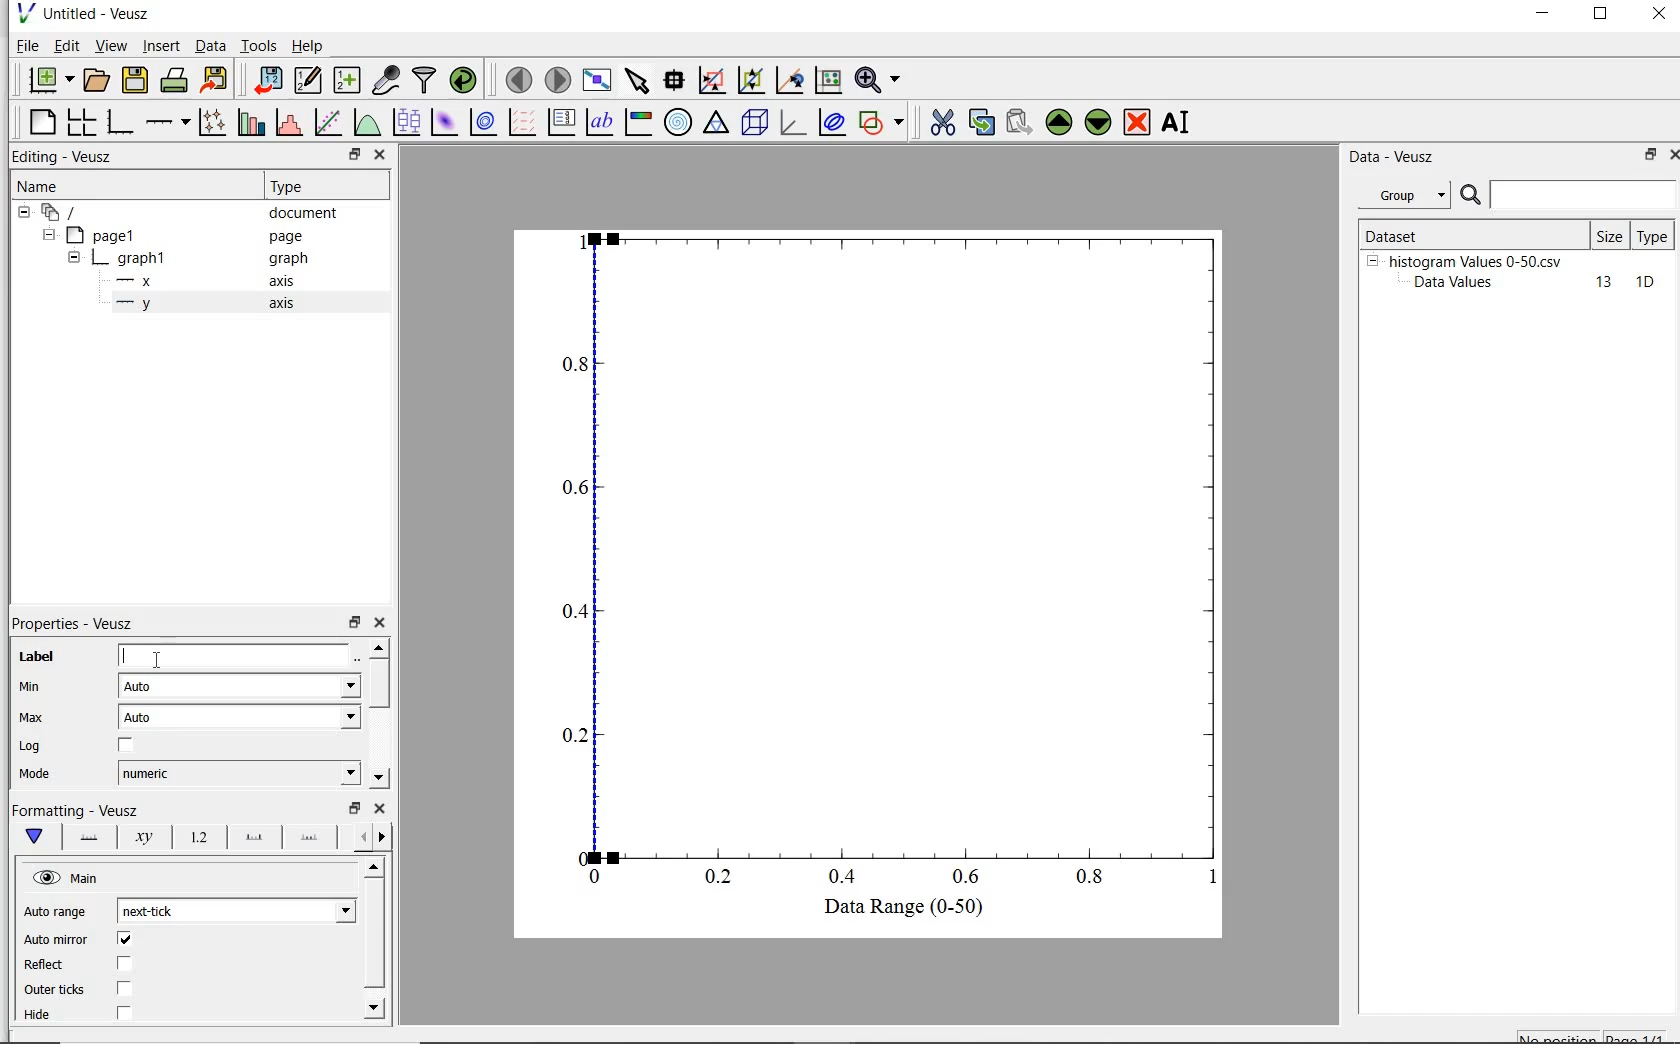  I want to click on plot bar charts, so click(251, 121).